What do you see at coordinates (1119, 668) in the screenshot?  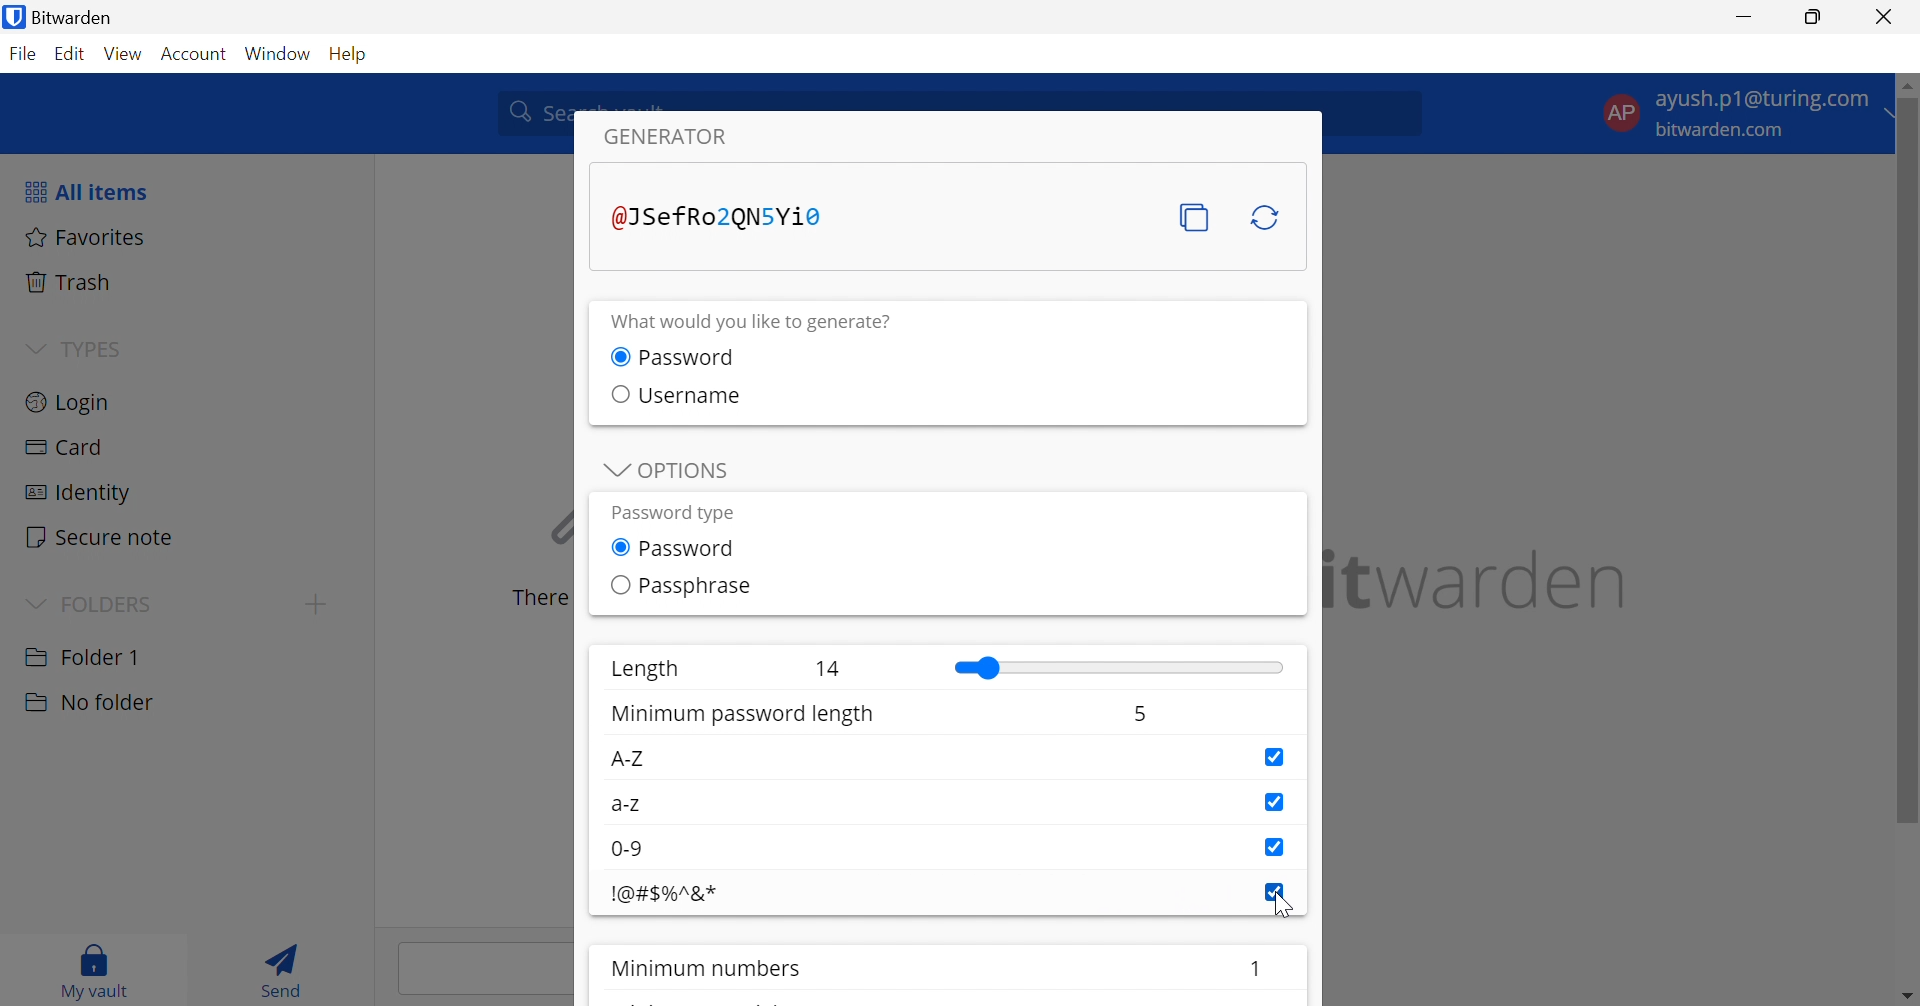 I see `Slider` at bounding box center [1119, 668].